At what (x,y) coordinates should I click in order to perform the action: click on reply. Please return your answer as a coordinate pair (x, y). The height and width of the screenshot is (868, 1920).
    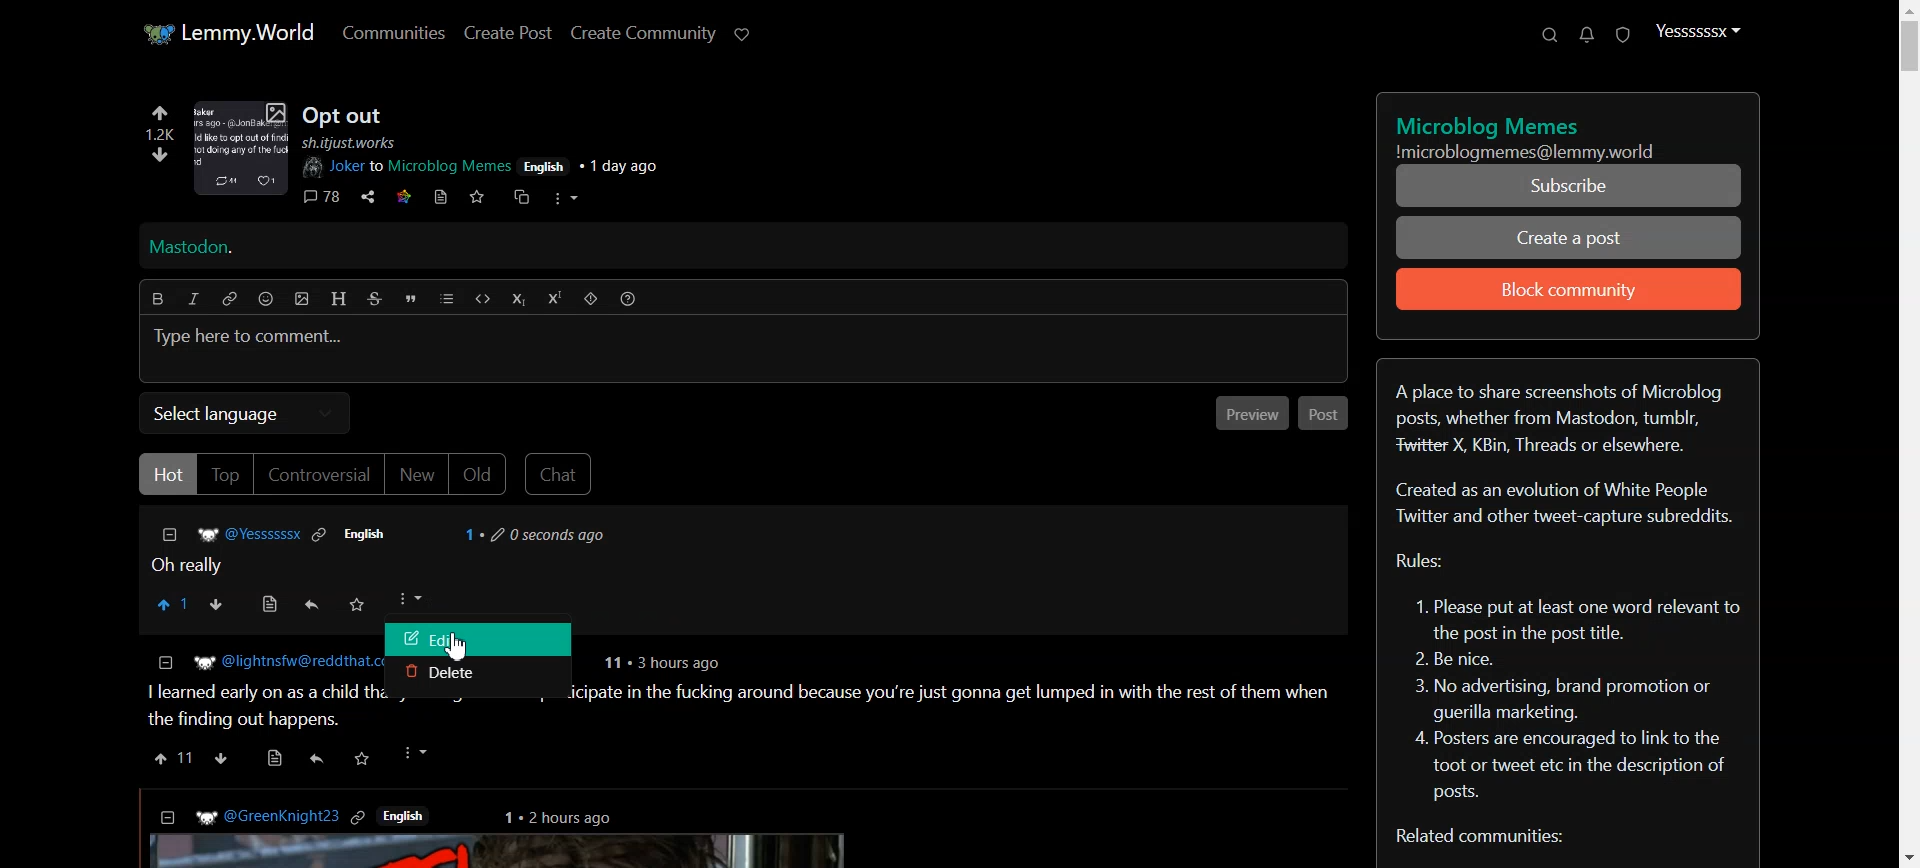
    Looking at the image, I should click on (318, 760).